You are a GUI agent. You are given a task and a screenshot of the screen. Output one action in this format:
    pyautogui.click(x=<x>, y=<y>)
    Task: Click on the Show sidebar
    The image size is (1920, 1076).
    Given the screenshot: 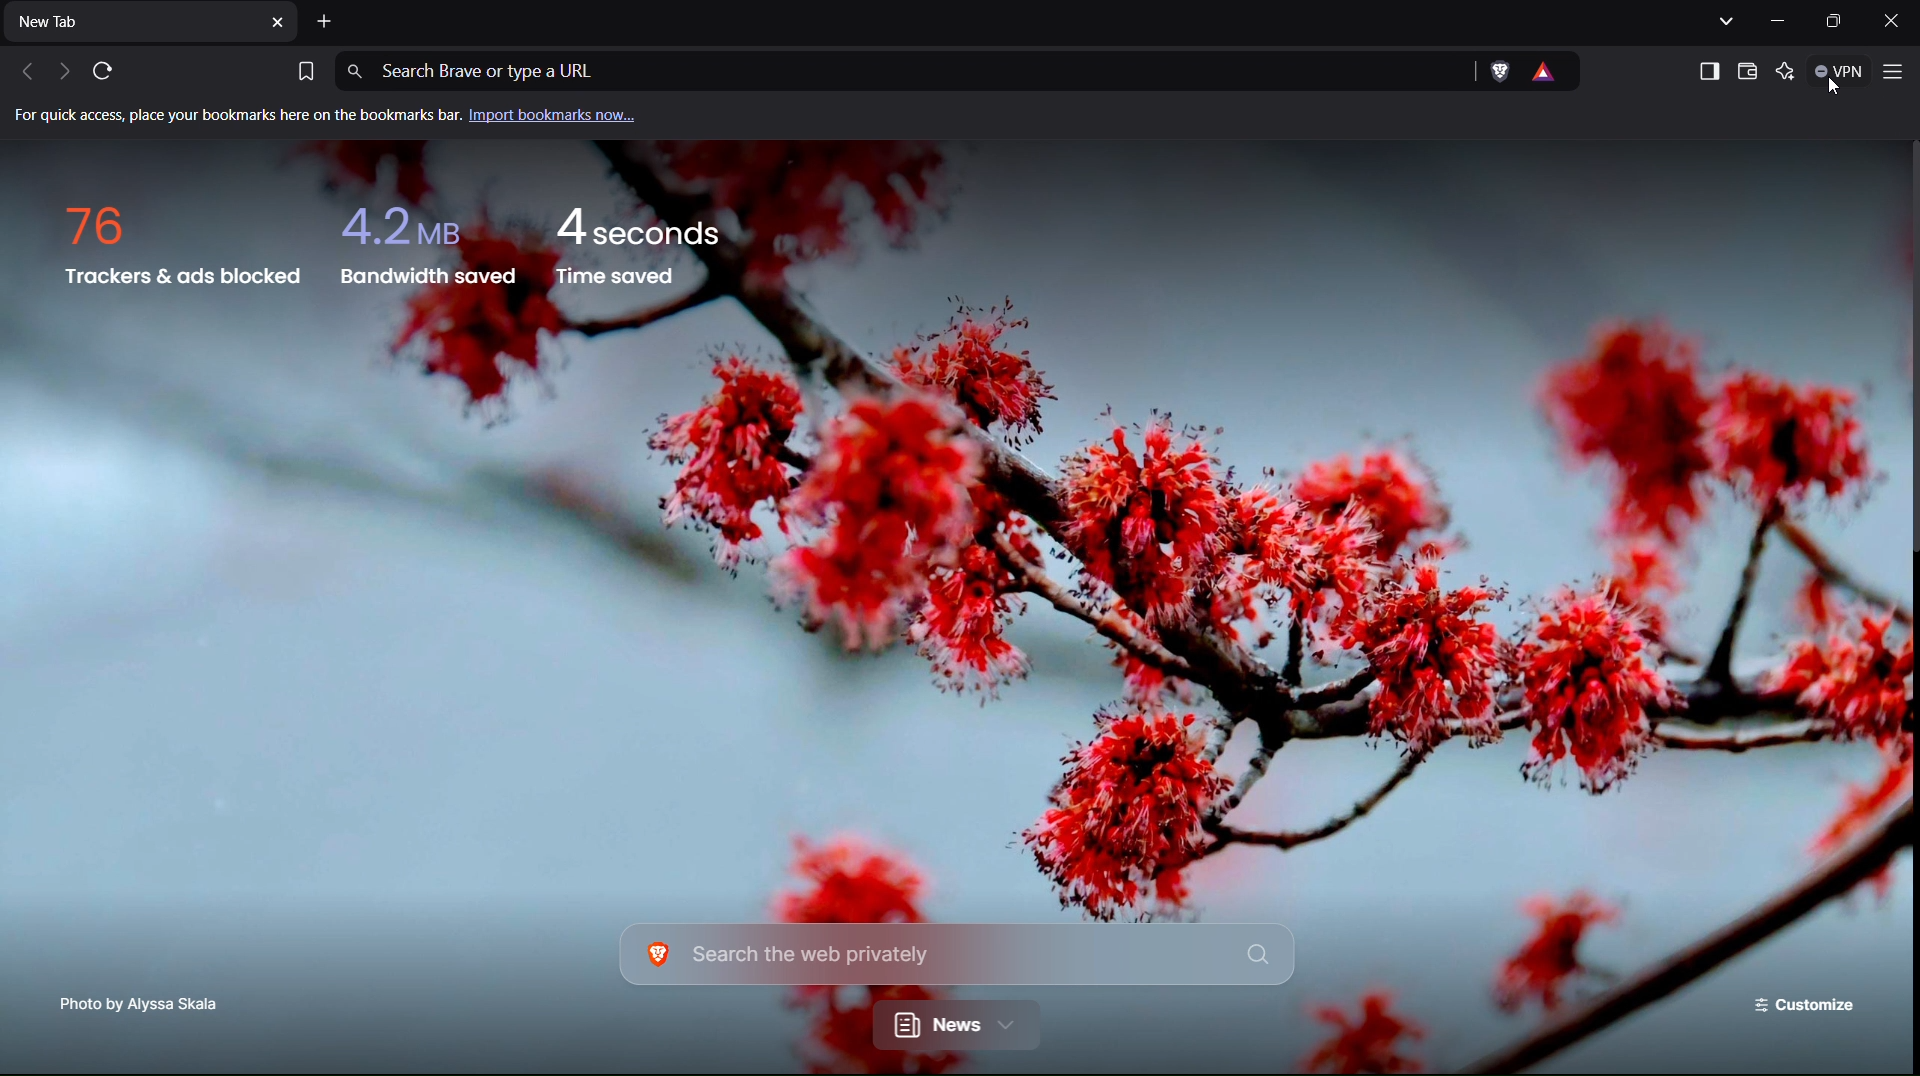 What is the action you would take?
    pyautogui.click(x=1708, y=71)
    